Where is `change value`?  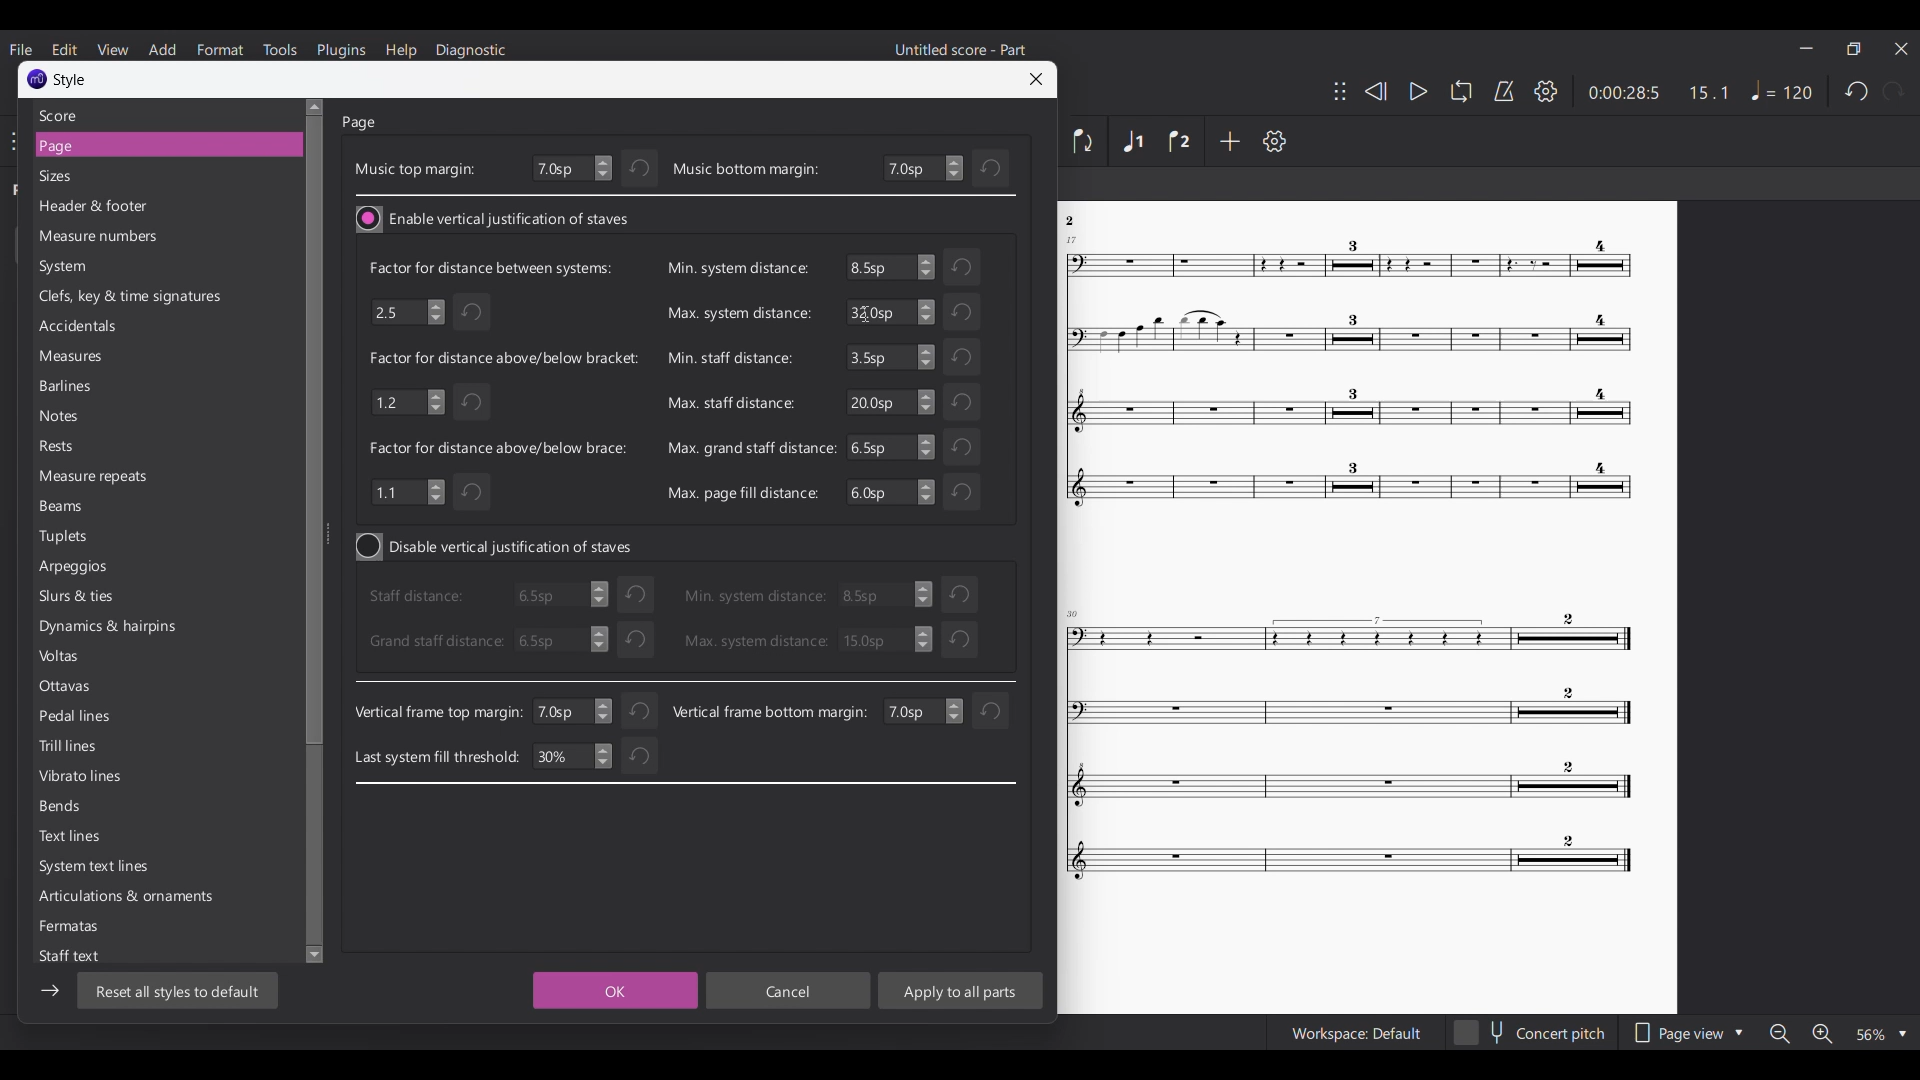 change value is located at coordinates (922, 711).